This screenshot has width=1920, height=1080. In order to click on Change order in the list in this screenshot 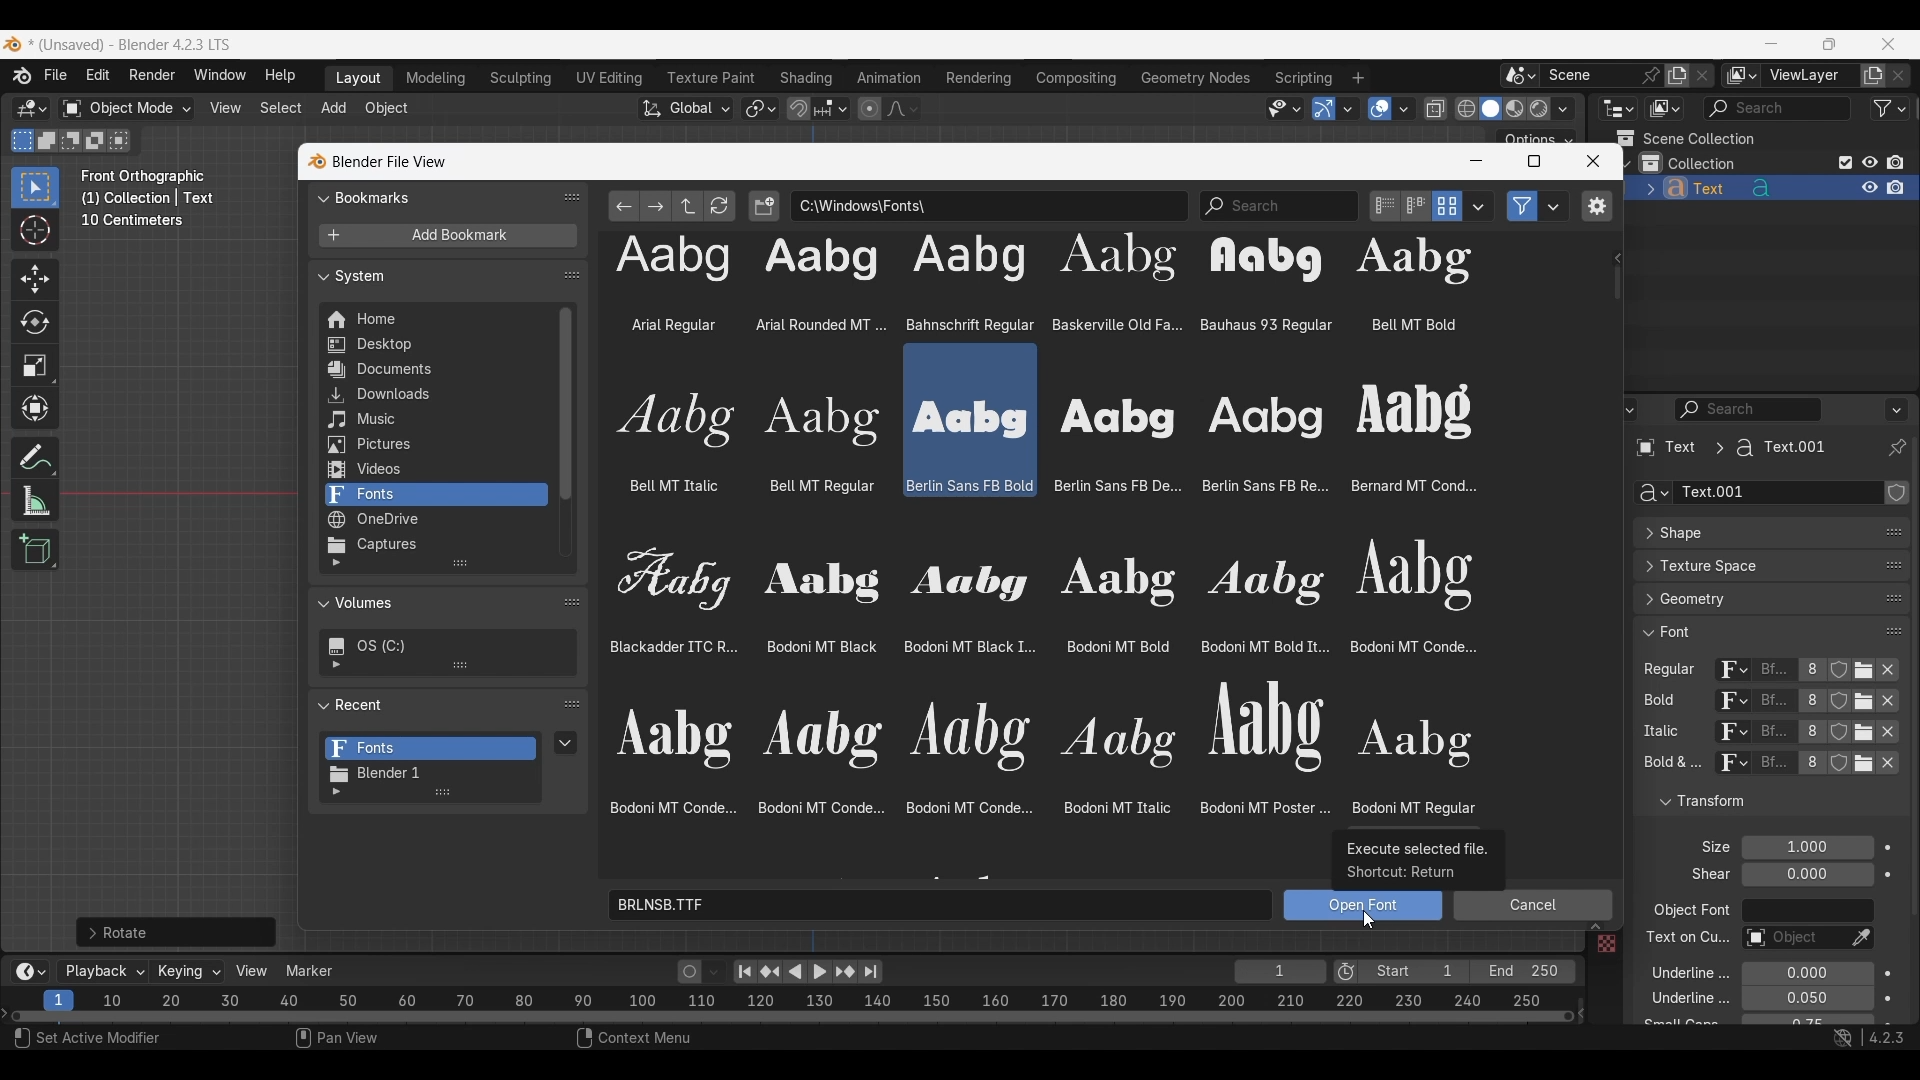, I will do `click(1895, 793)`.